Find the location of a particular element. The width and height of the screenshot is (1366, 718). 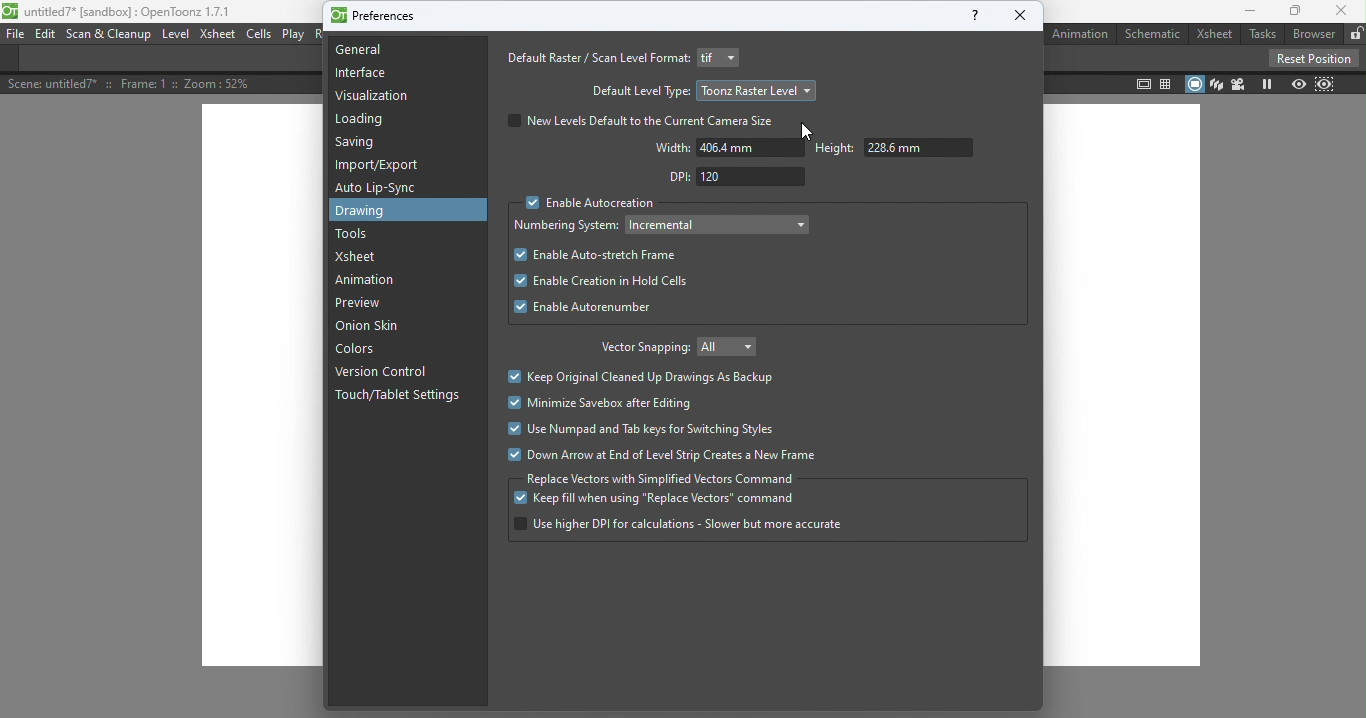

Use numpad and tab keys for switching styles is located at coordinates (646, 432).